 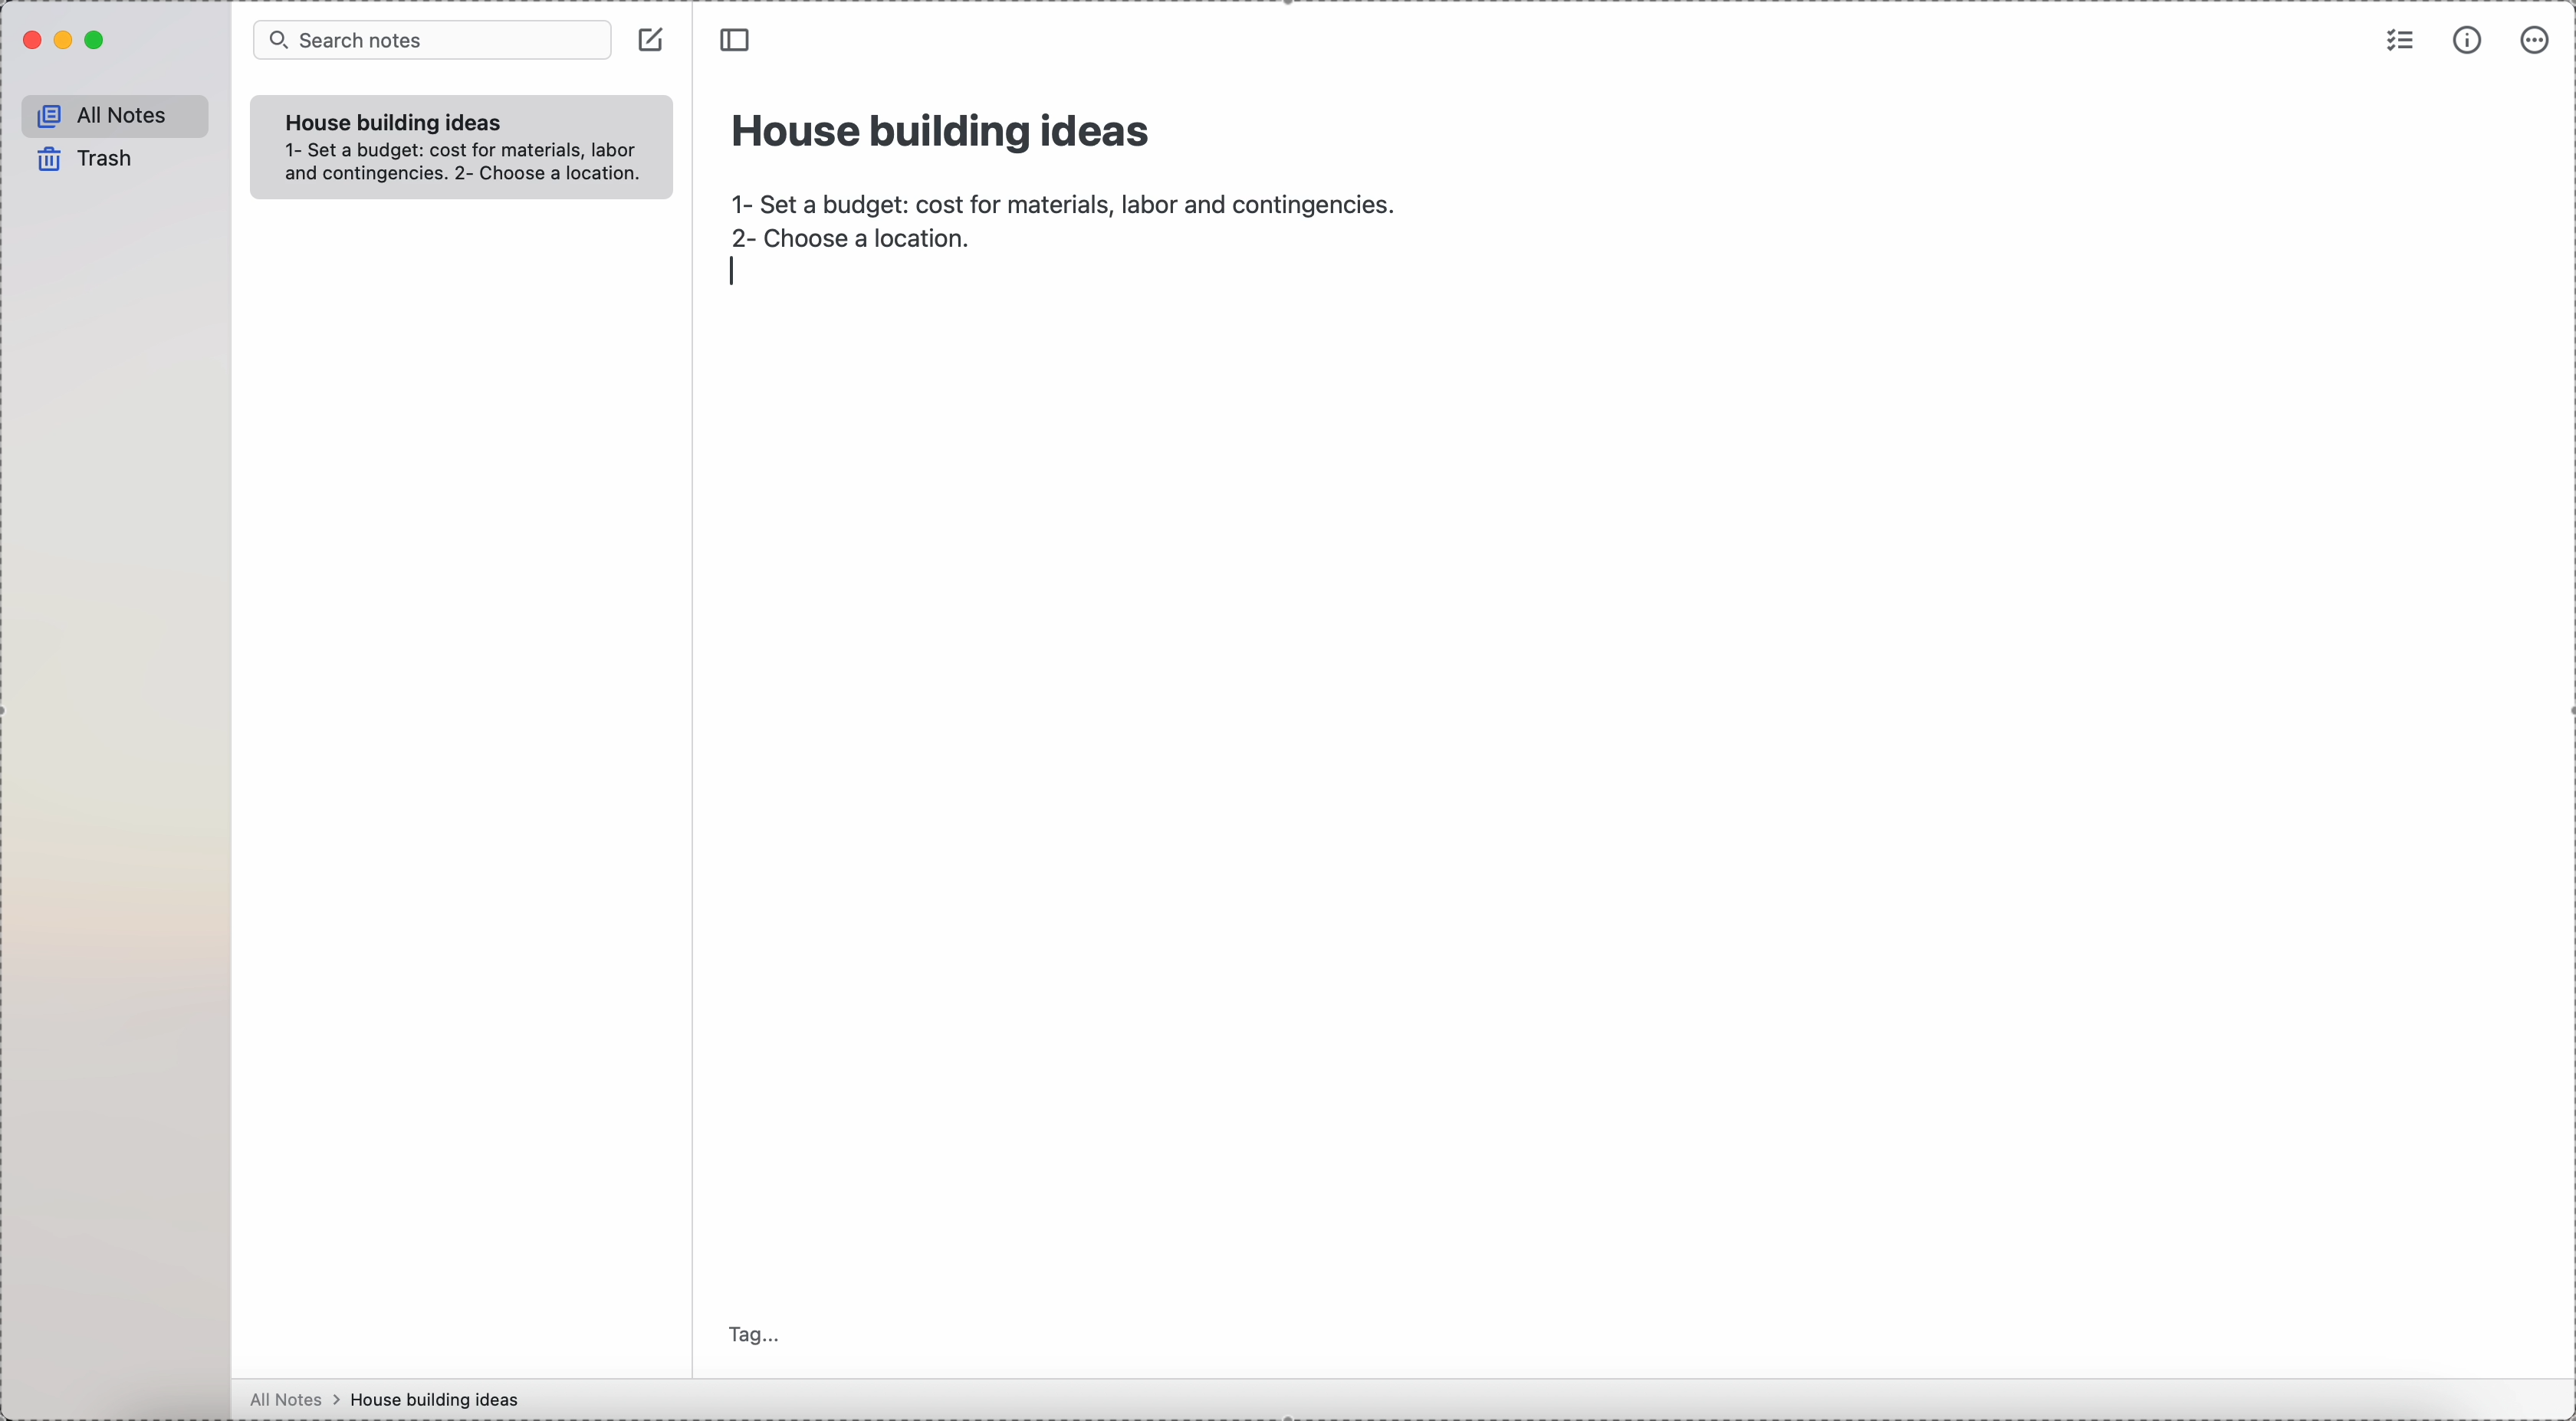 I want to click on tag, so click(x=757, y=1333).